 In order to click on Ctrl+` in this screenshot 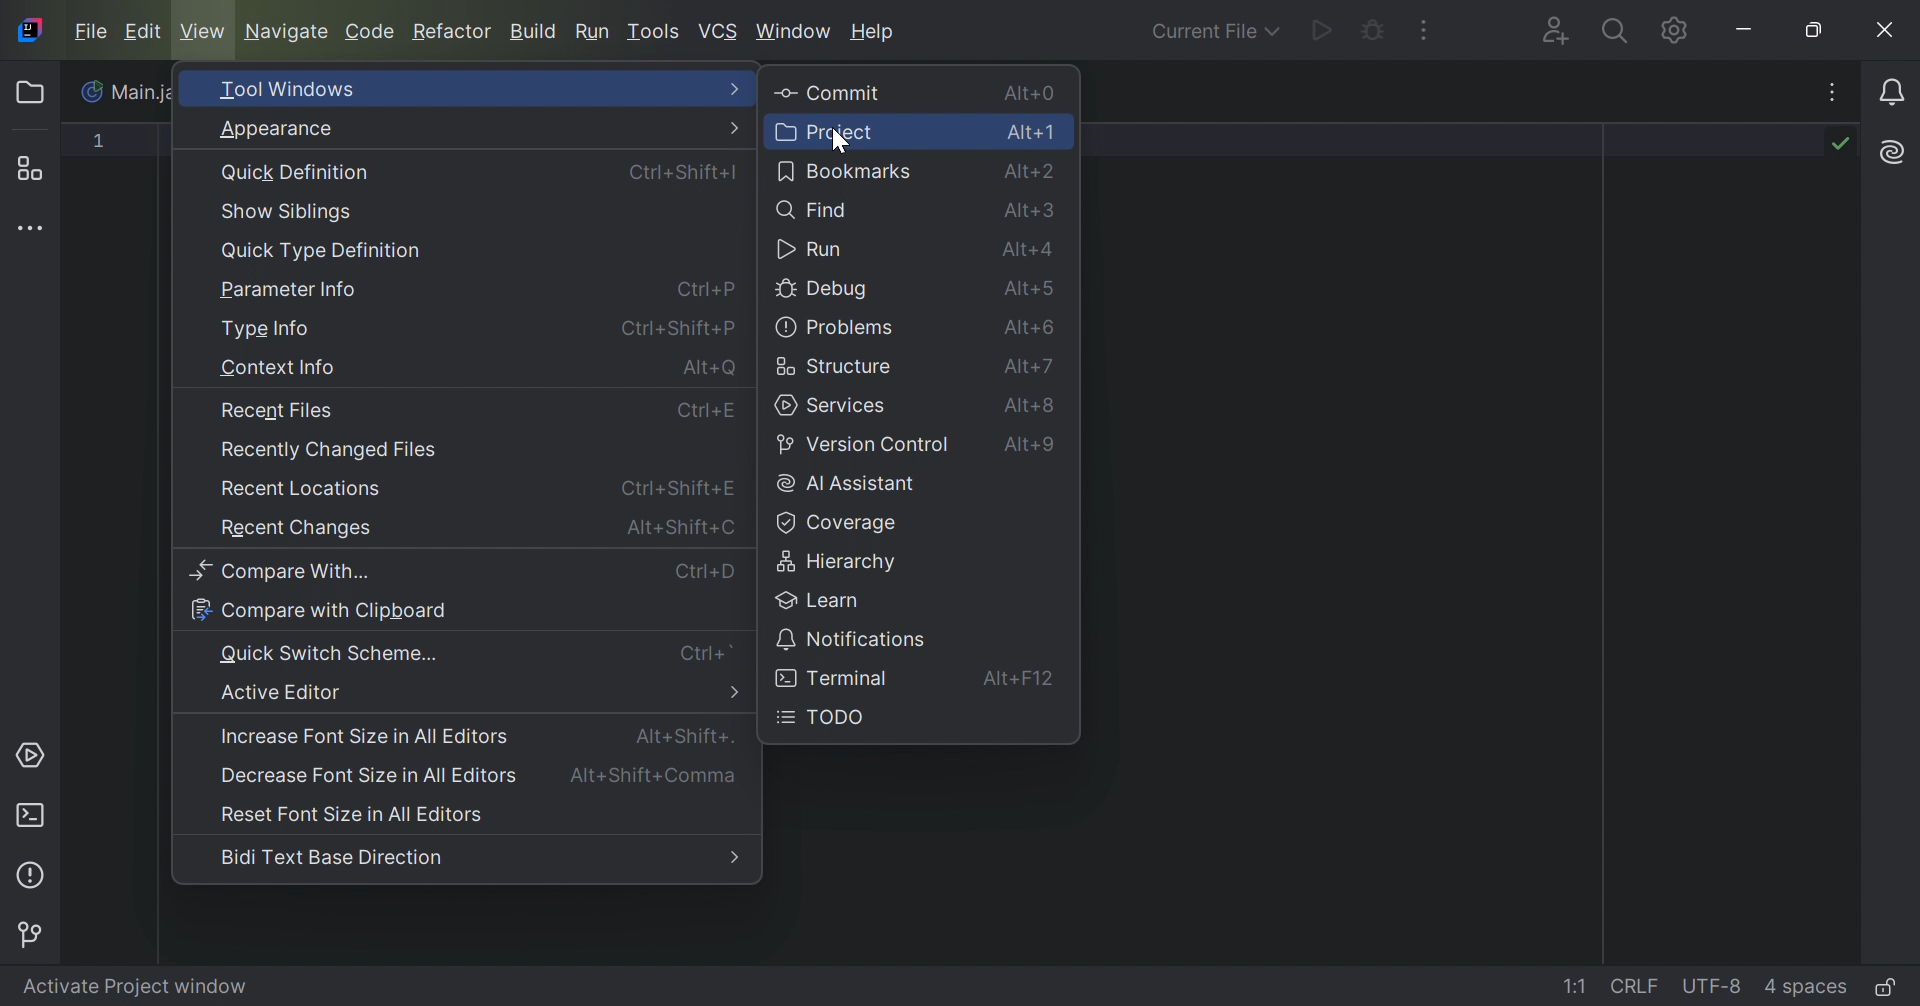, I will do `click(709, 653)`.